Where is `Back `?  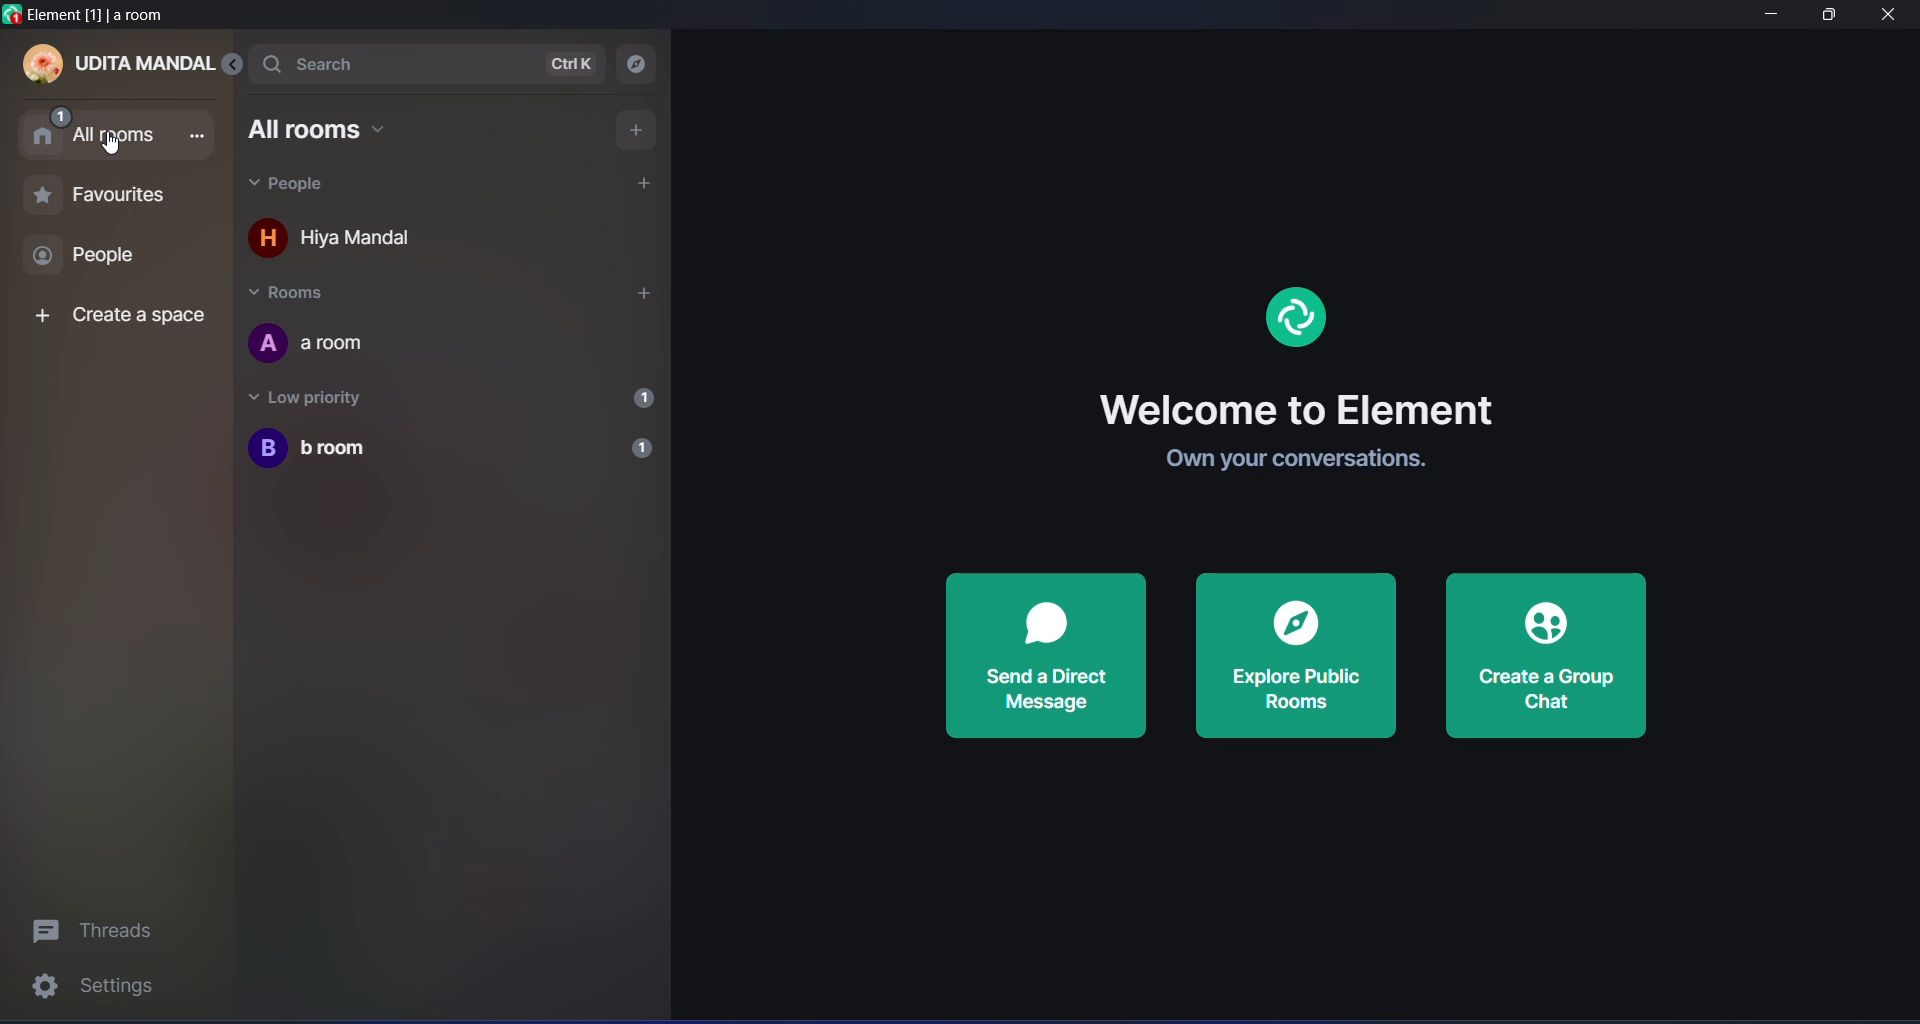 Back  is located at coordinates (239, 65).